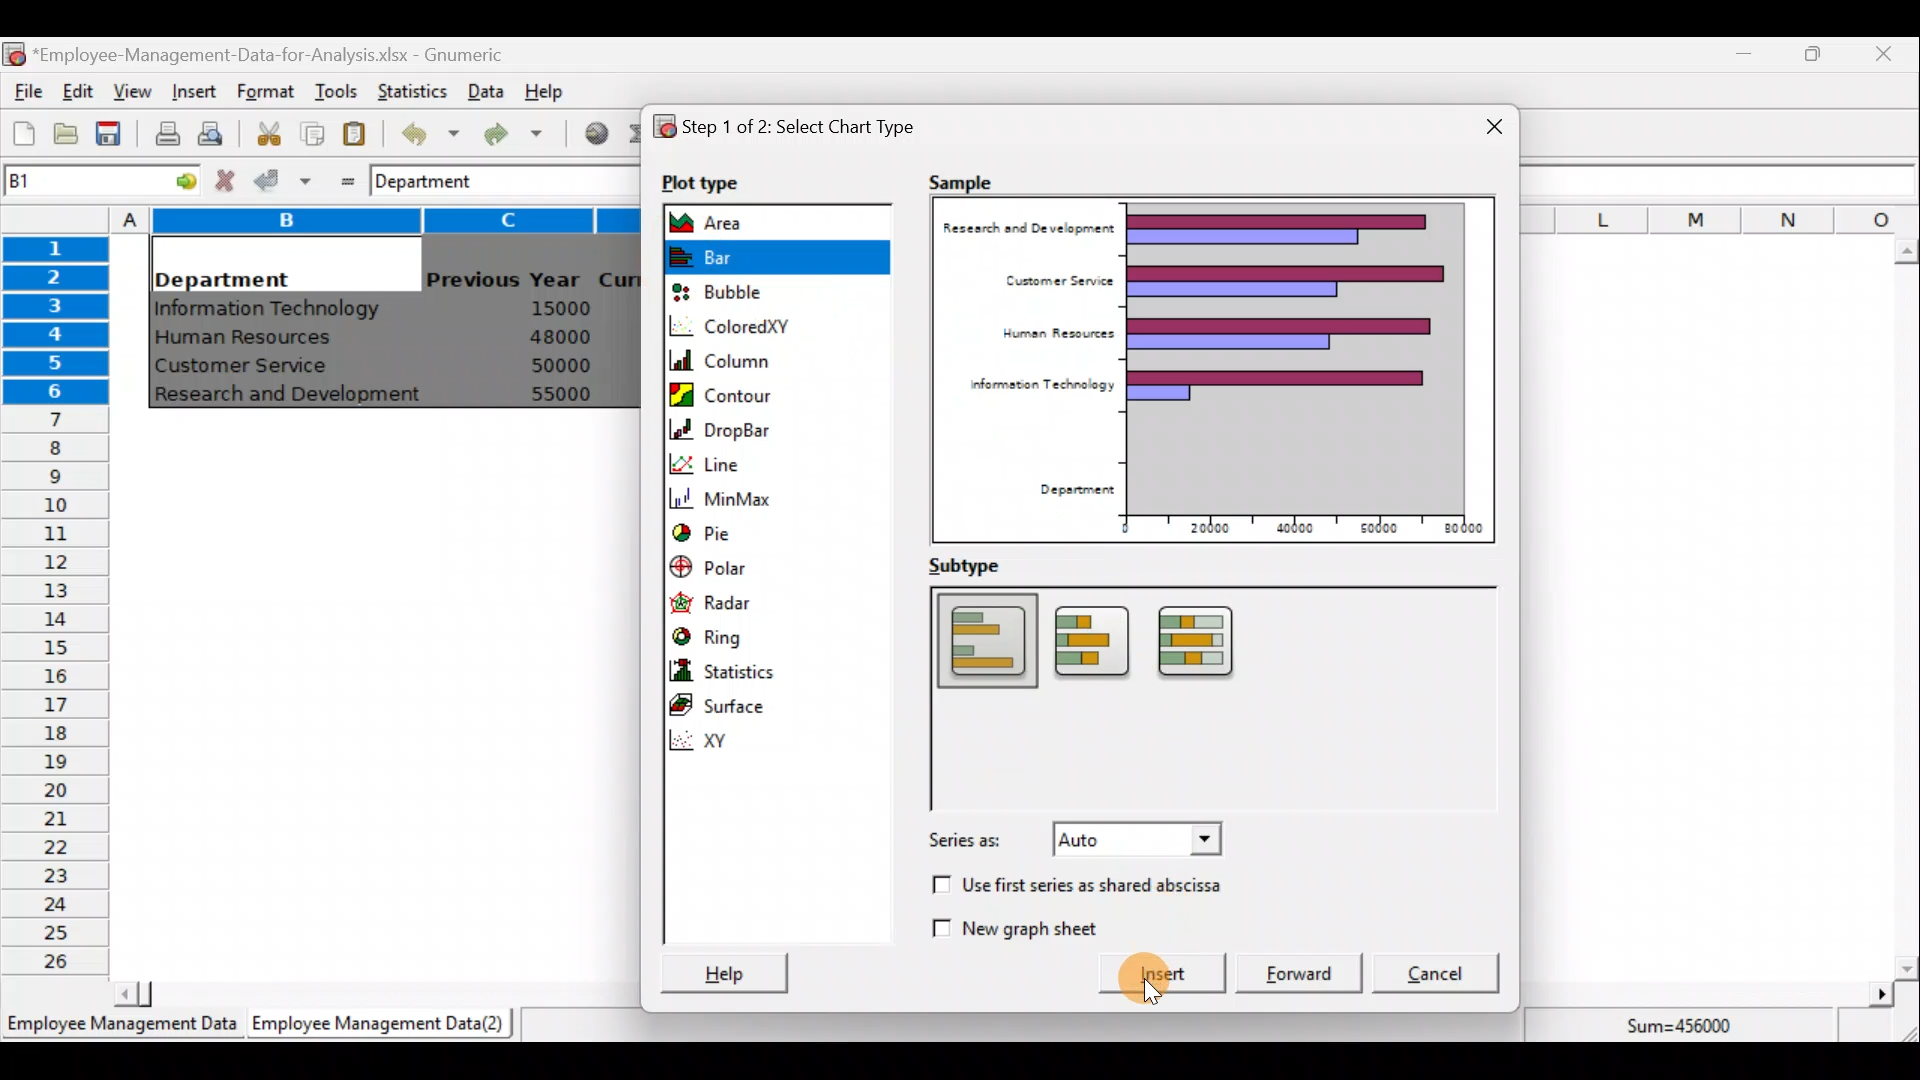 The height and width of the screenshot is (1080, 1920). I want to click on Sample, so click(972, 177).